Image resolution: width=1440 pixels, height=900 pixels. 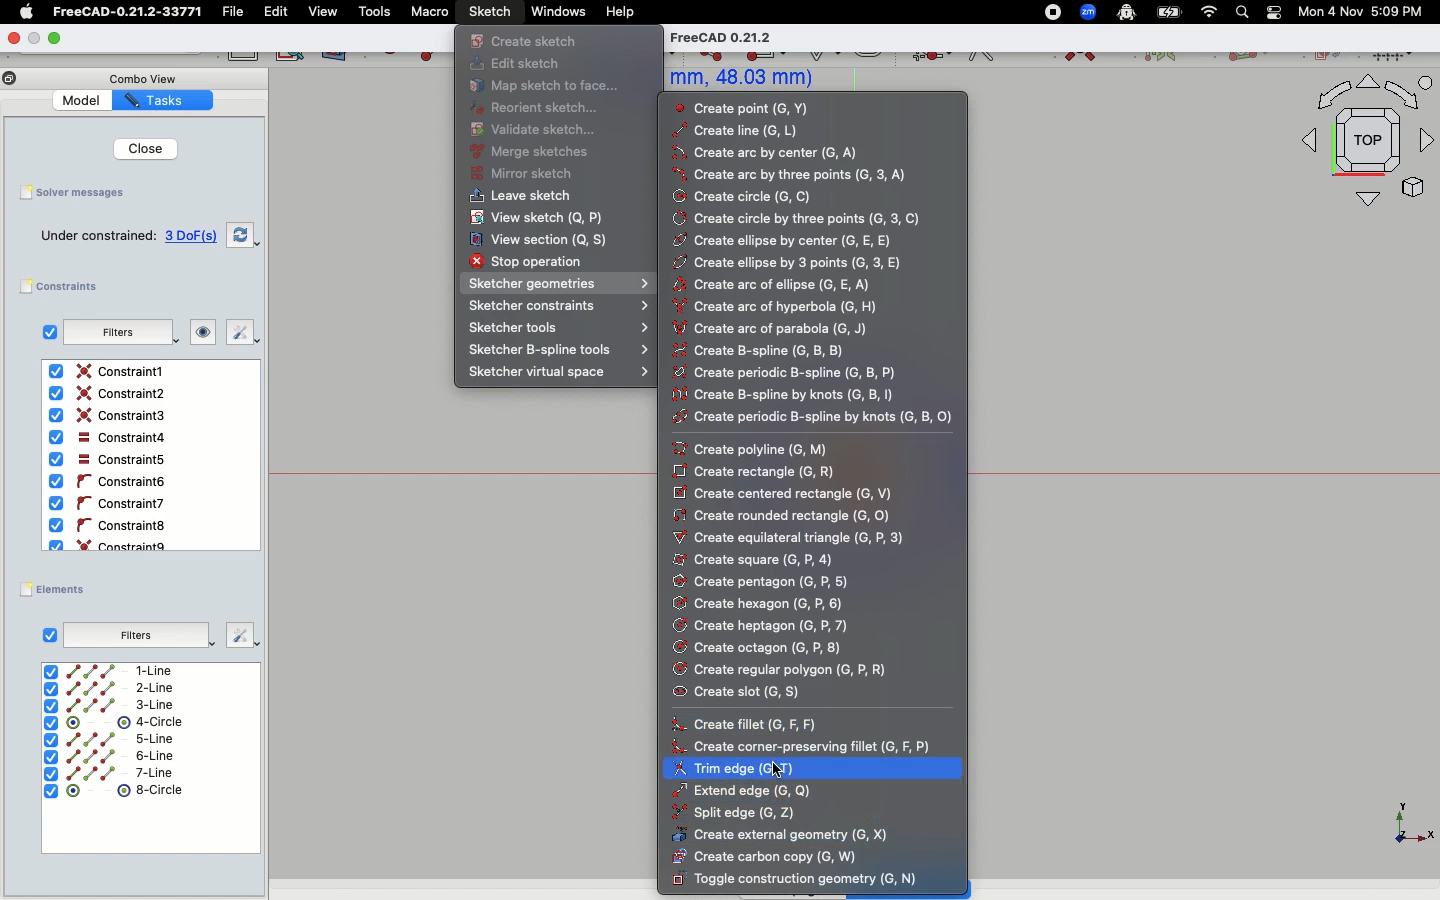 I want to click on Checkbox, so click(x=45, y=332).